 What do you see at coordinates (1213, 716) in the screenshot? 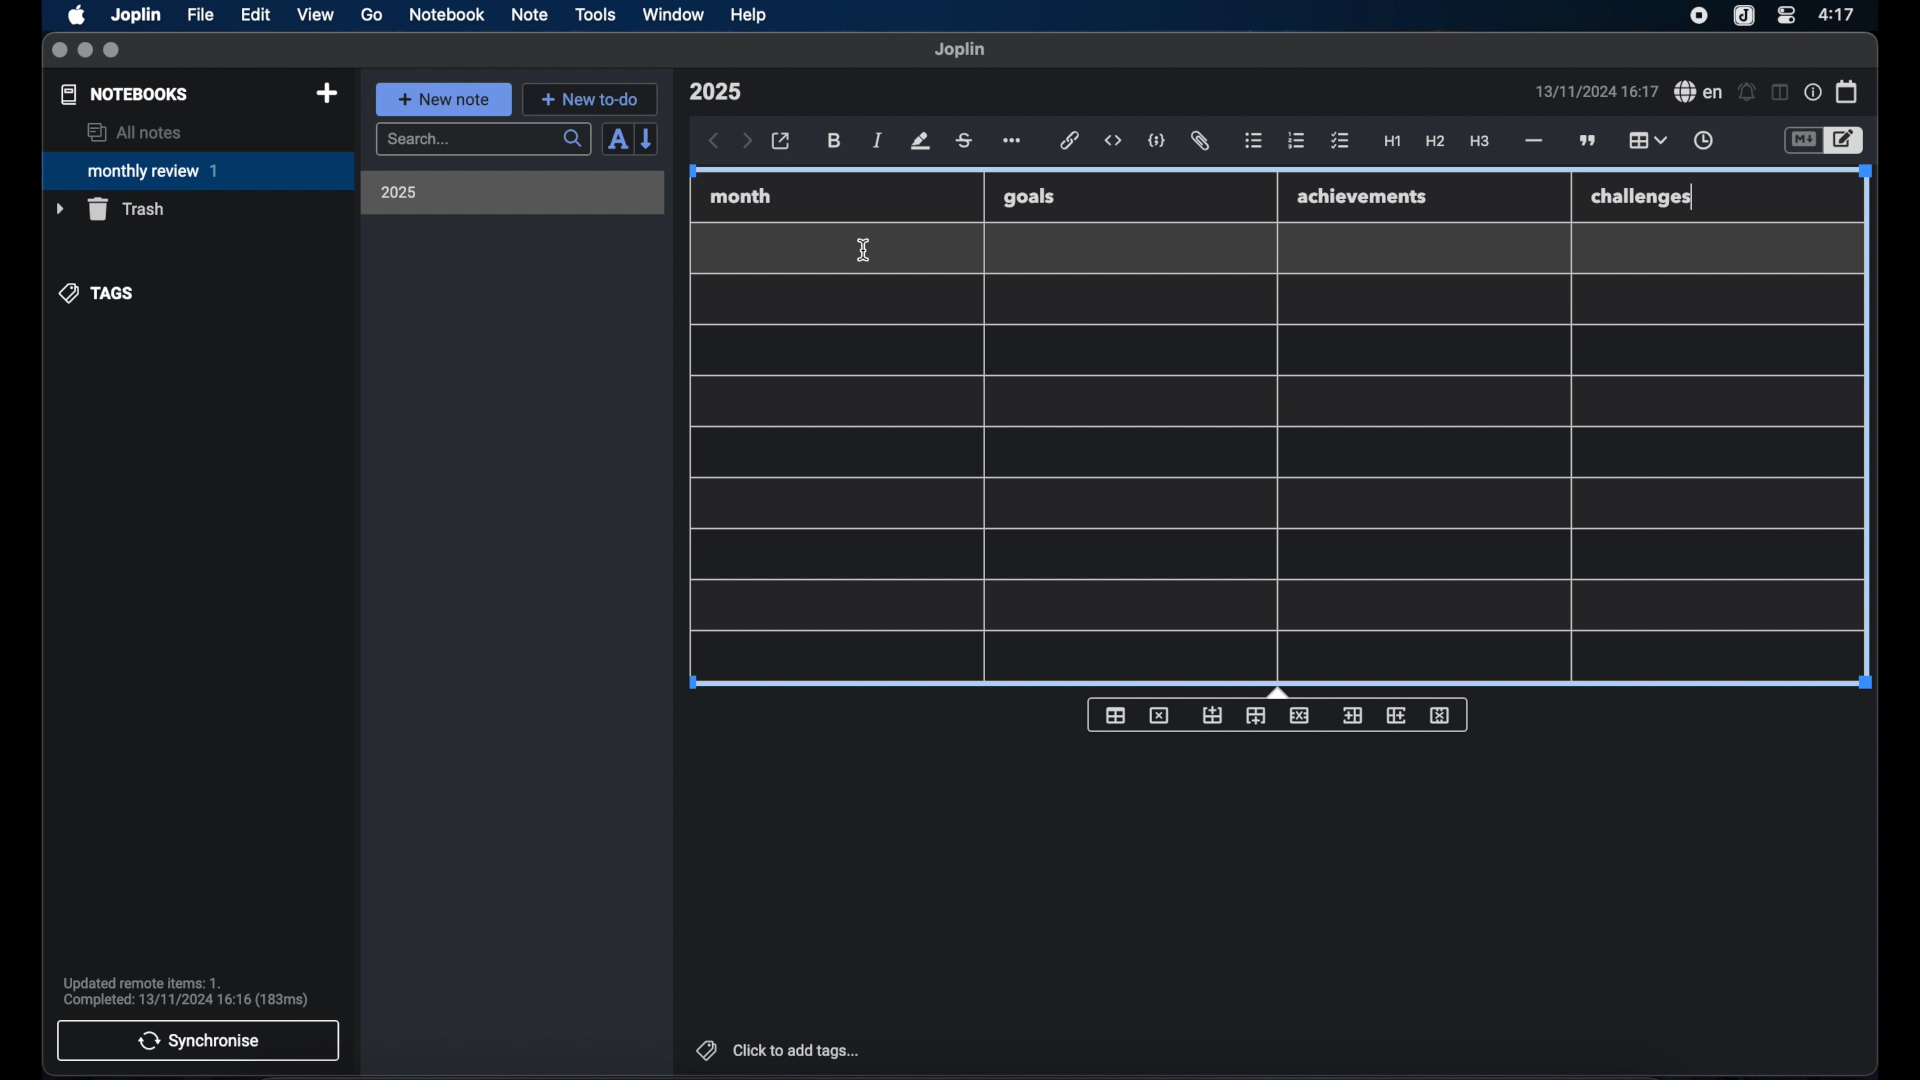
I see `insert row before` at bounding box center [1213, 716].